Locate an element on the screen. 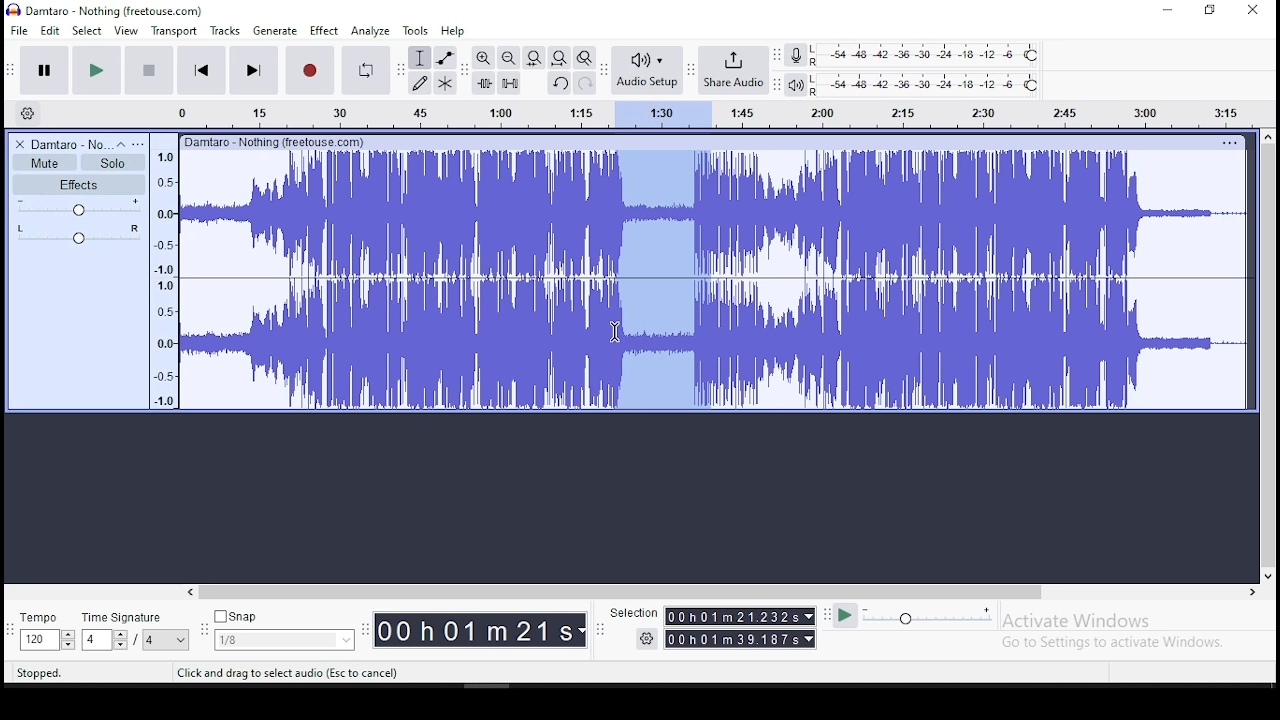  0O0hO01m21s is located at coordinates (475, 630).